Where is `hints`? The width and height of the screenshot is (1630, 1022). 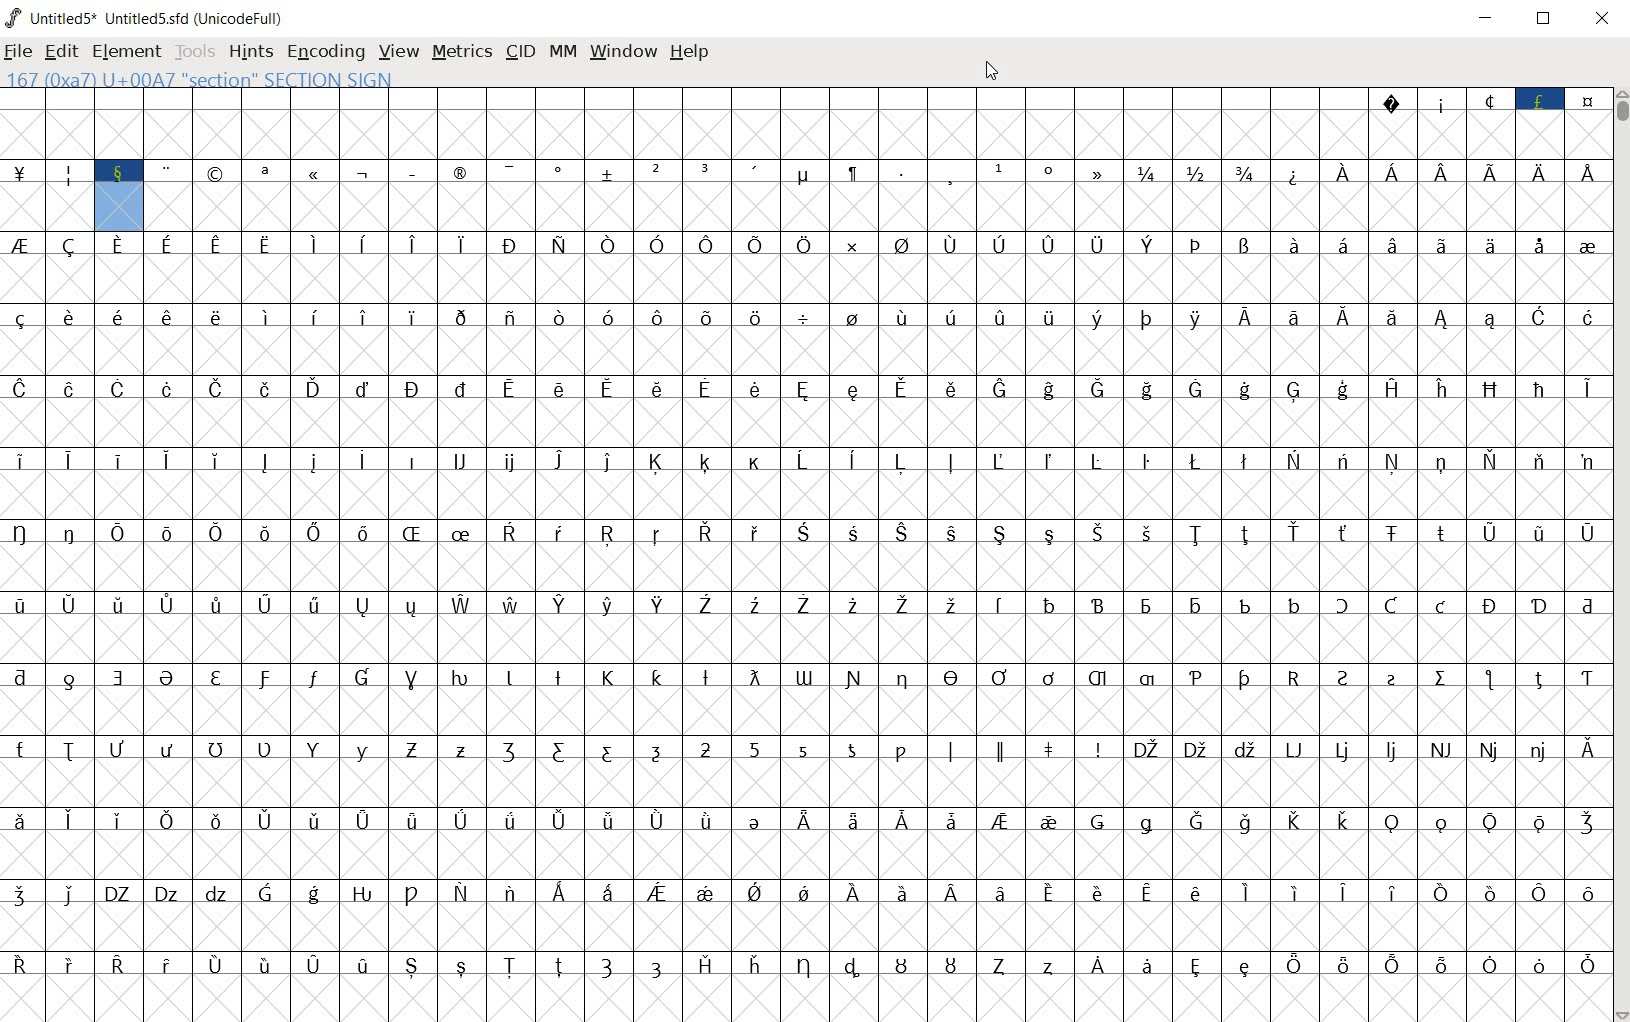 hints is located at coordinates (250, 53).